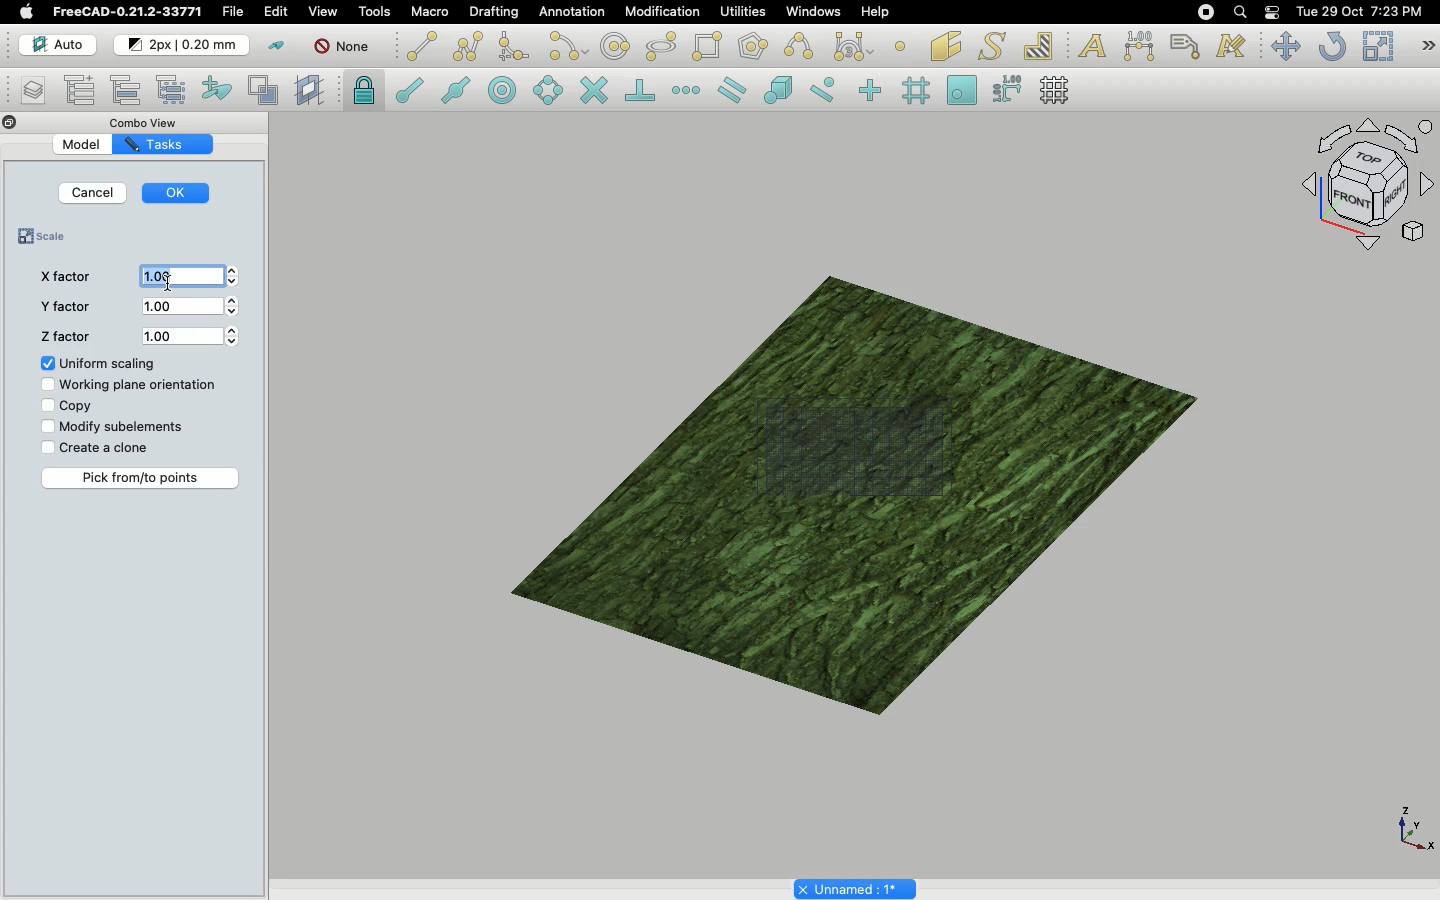 This screenshot has width=1440, height=900. I want to click on Snap near, so click(822, 91).